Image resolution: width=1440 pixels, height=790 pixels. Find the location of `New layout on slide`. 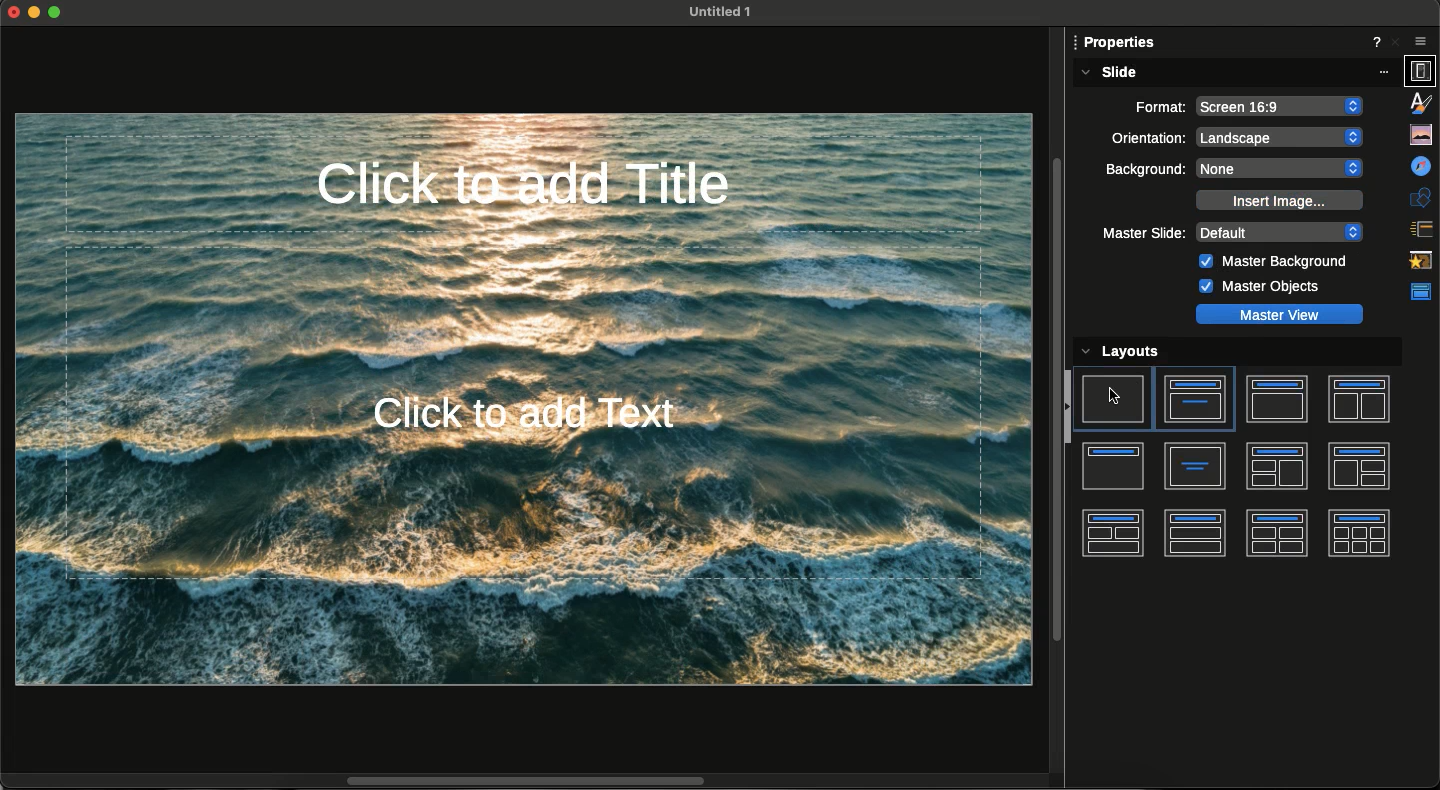

New layout on slide is located at coordinates (521, 398).